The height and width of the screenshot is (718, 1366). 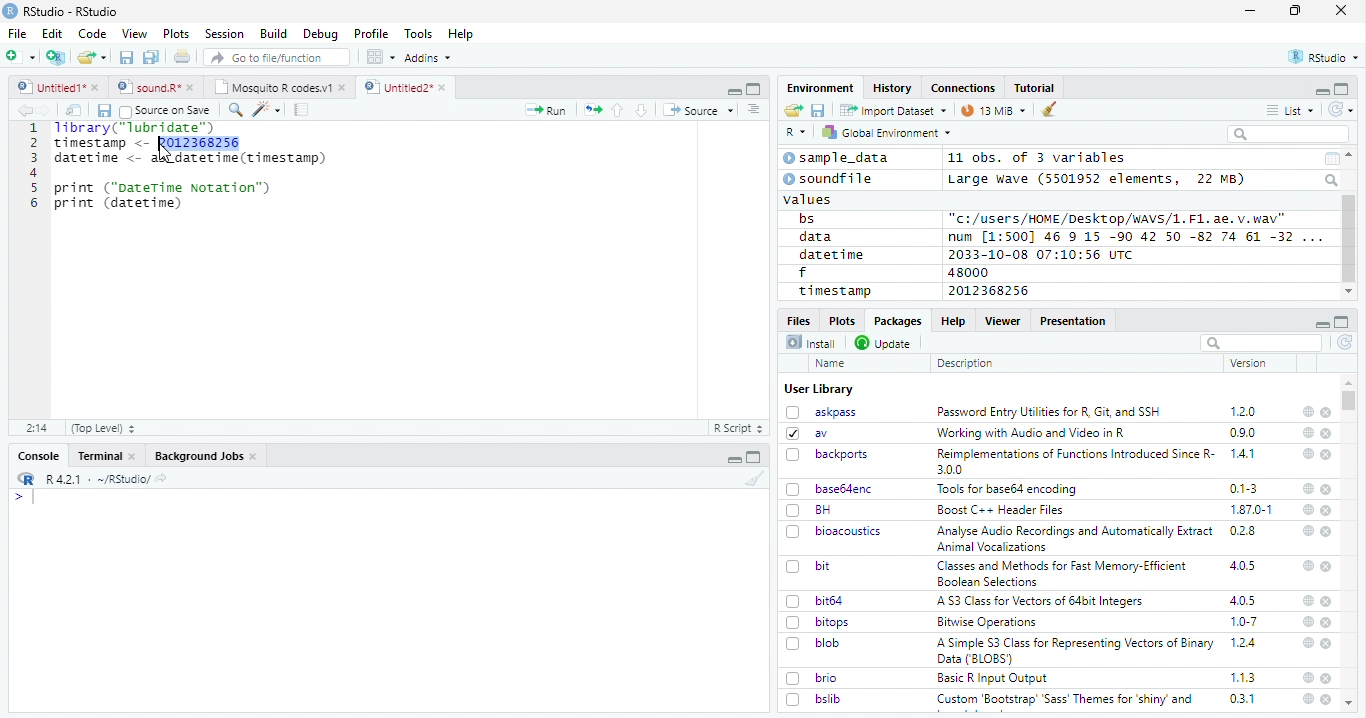 I want to click on Files, so click(x=800, y=319).